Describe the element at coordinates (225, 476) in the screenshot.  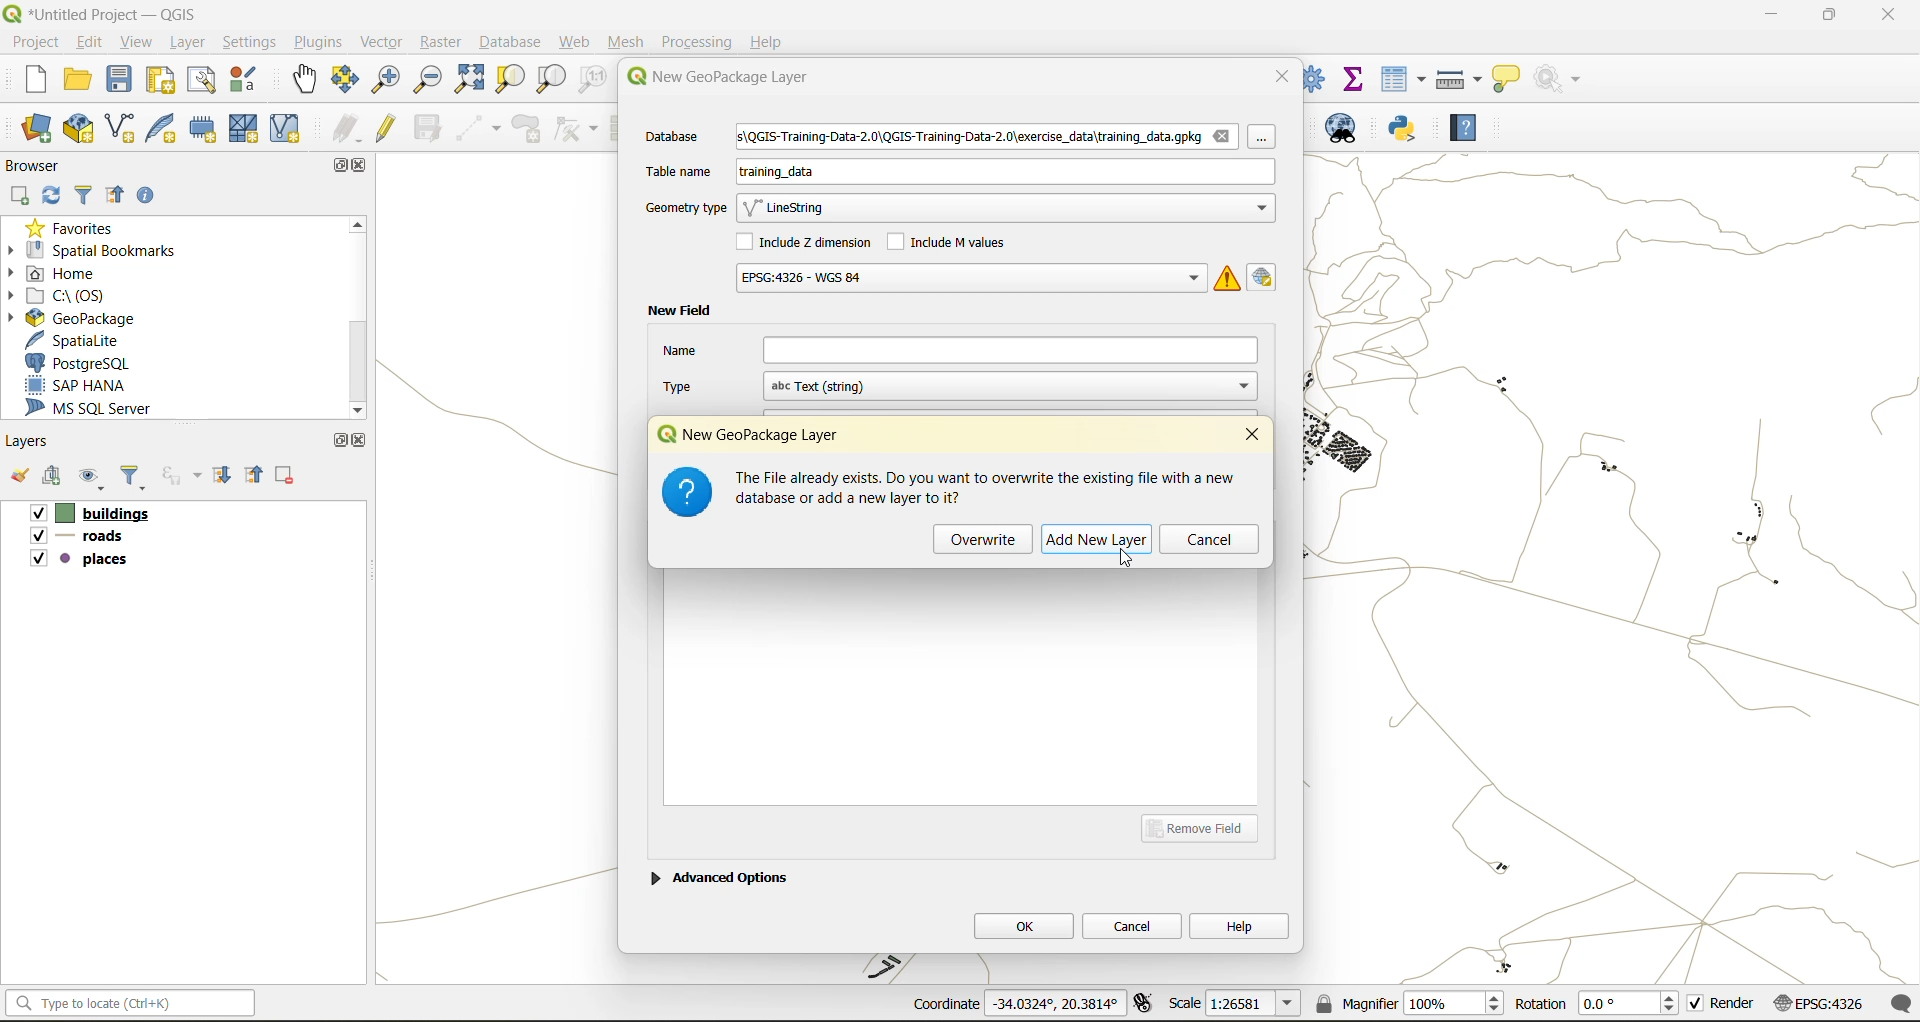
I see `expand all` at that location.